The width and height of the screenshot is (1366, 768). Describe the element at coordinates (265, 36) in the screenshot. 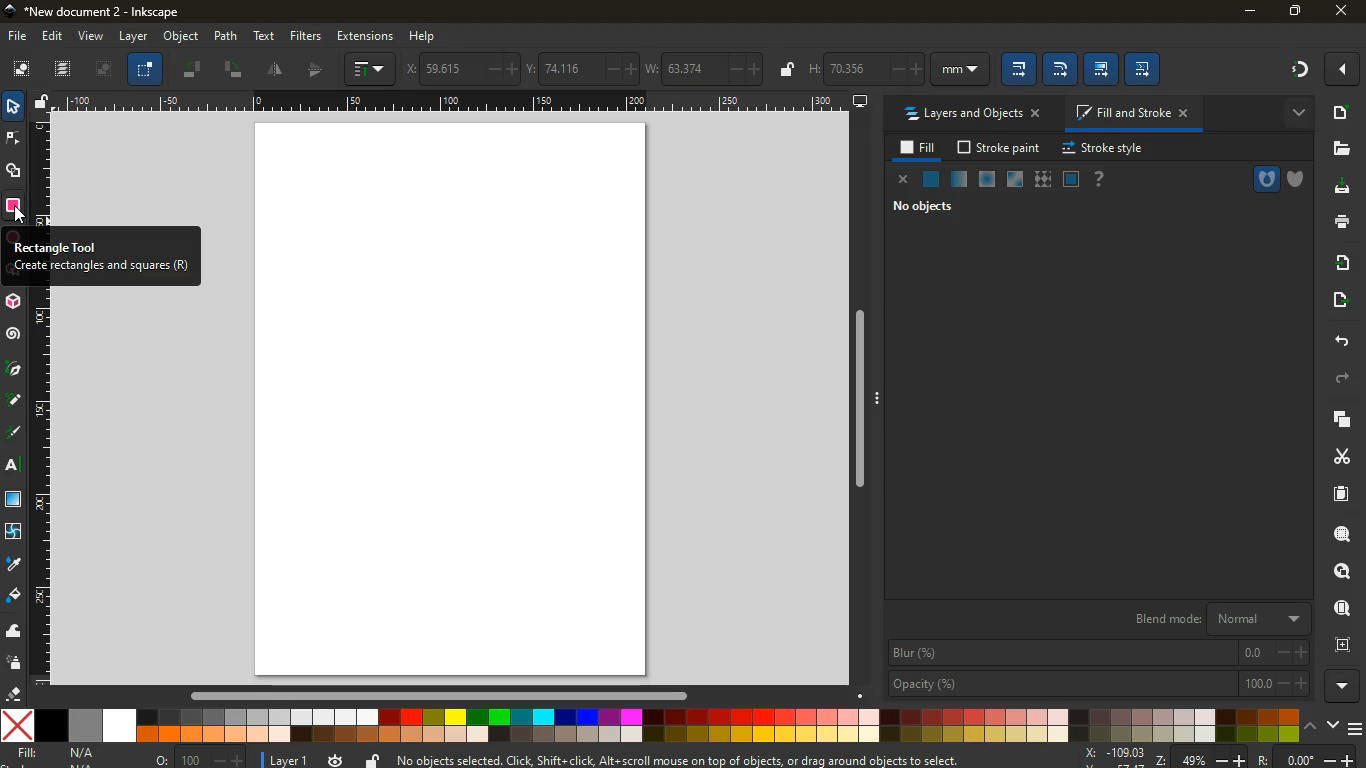

I see `text` at that location.